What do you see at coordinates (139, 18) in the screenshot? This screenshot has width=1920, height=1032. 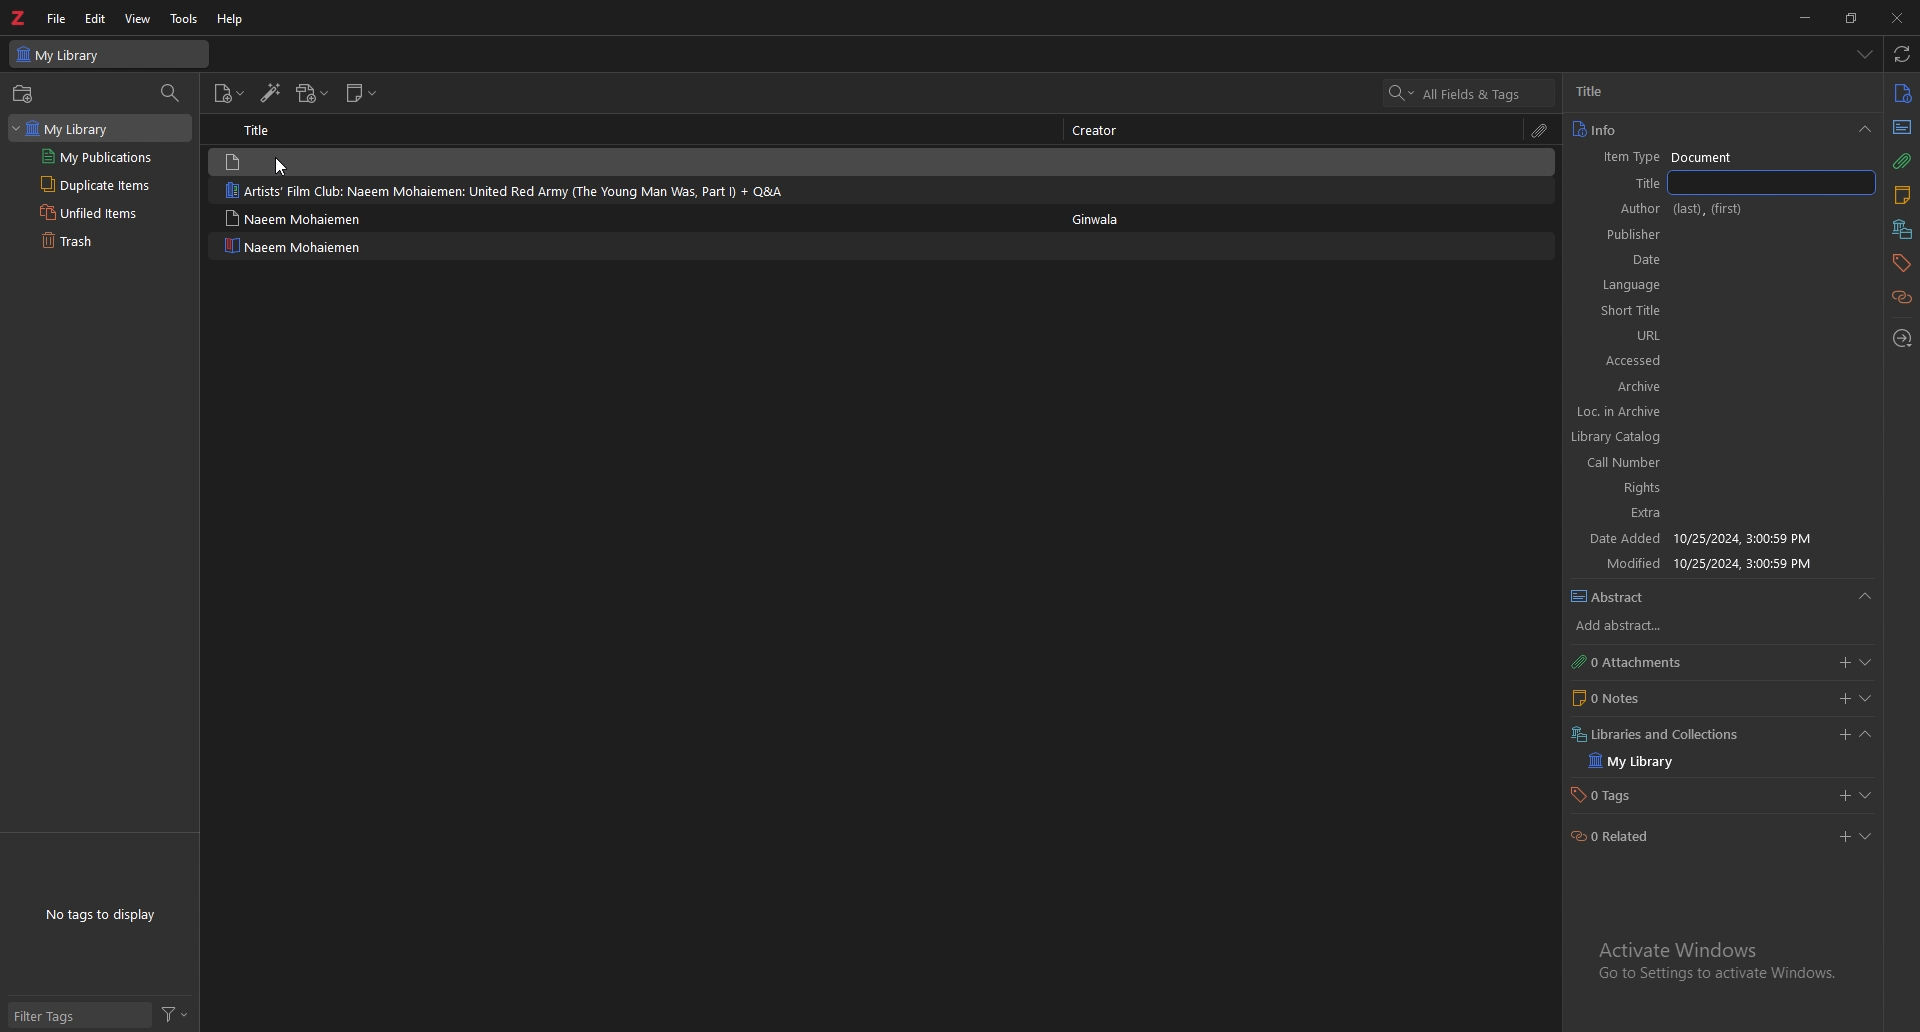 I see `view` at bounding box center [139, 18].